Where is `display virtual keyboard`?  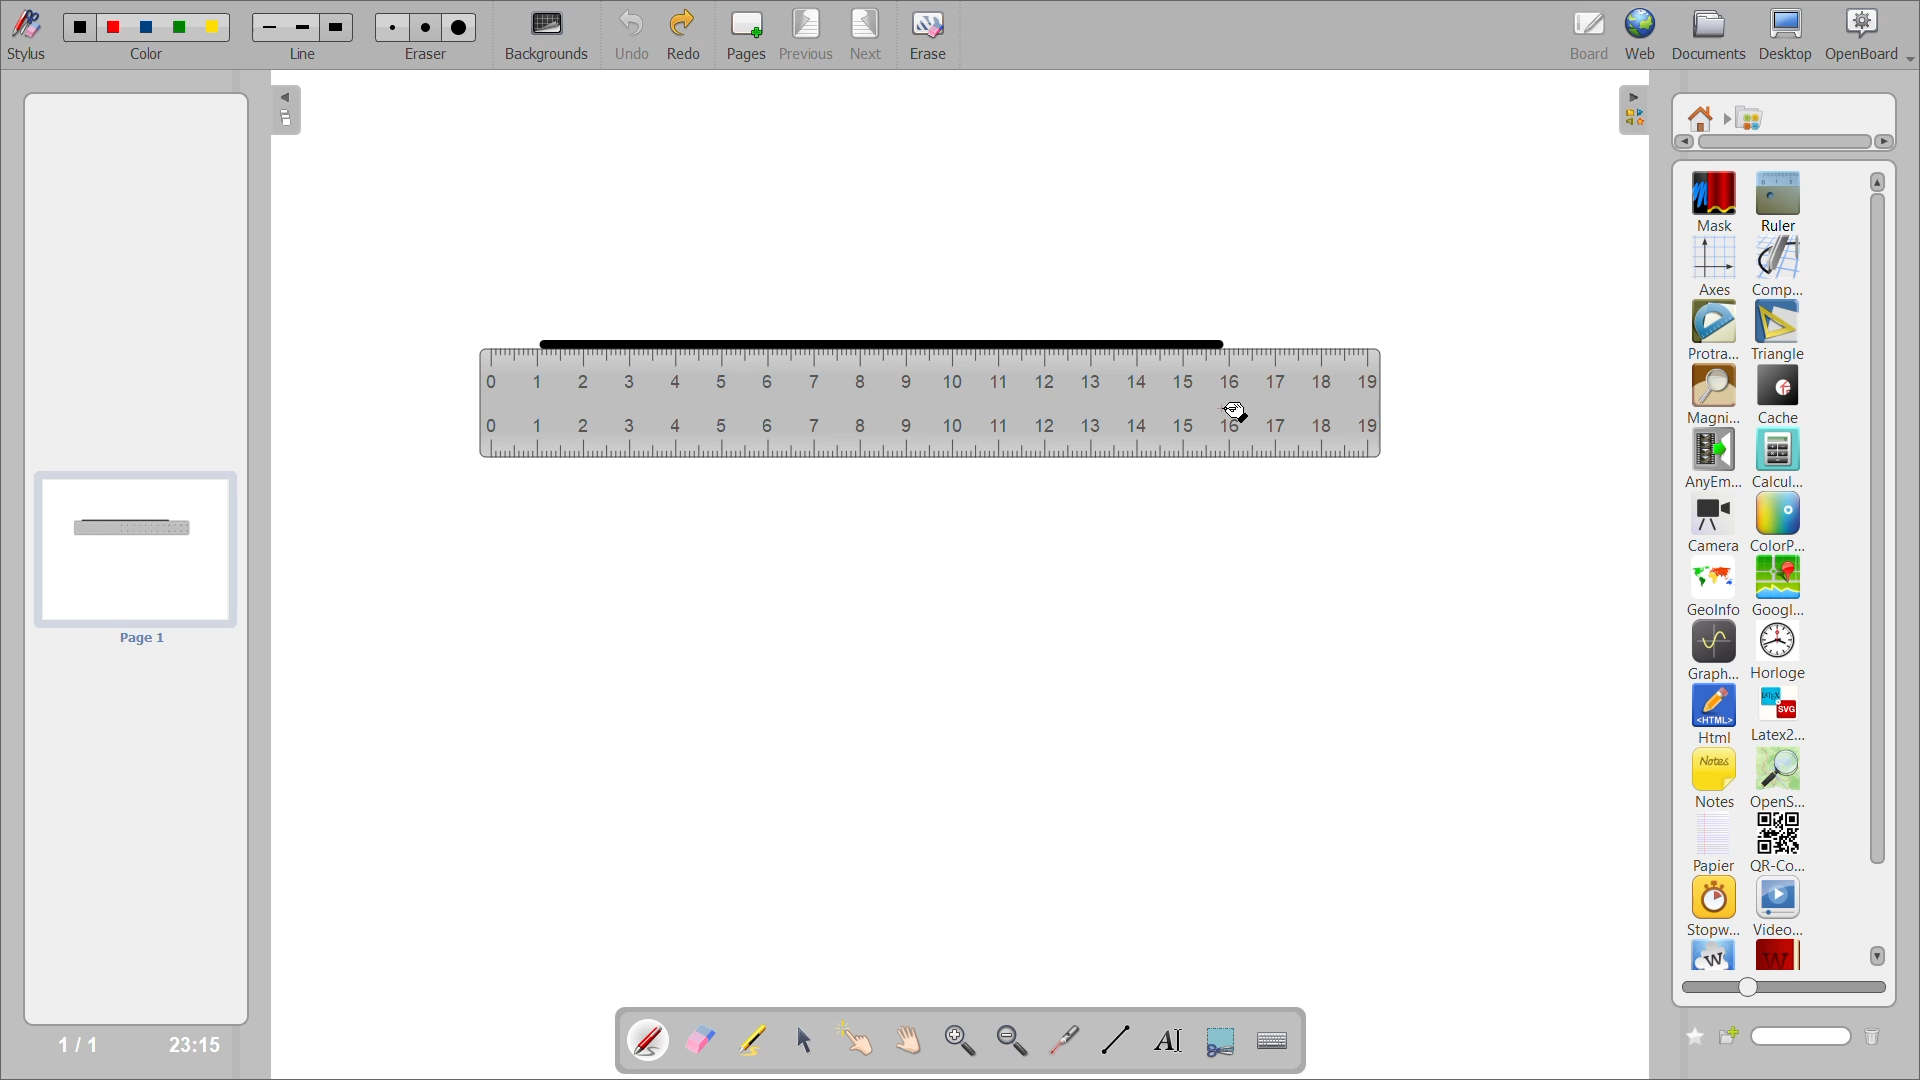 display virtual keyboard is located at coordinates (1276, 1040).